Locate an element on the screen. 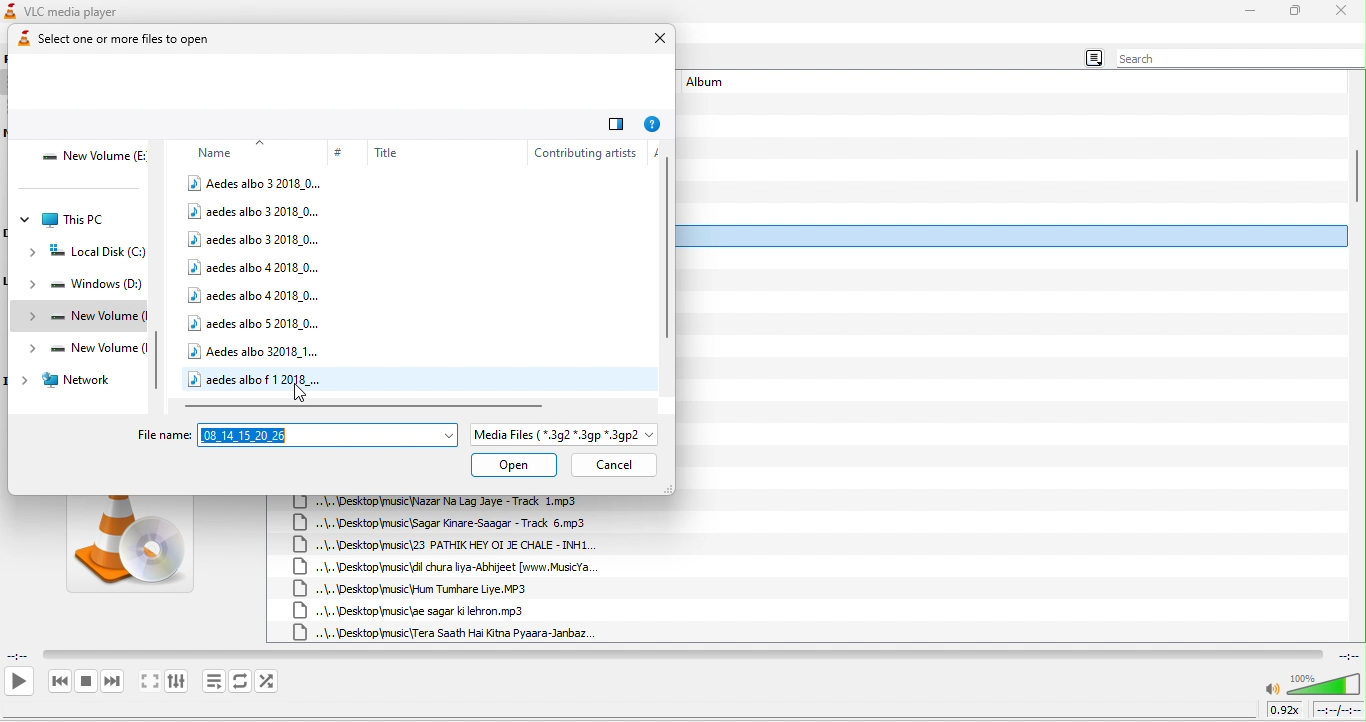 The image size is (1366, 722). Aedes albo 3 2018.0... is located at coordinates (256, 183).